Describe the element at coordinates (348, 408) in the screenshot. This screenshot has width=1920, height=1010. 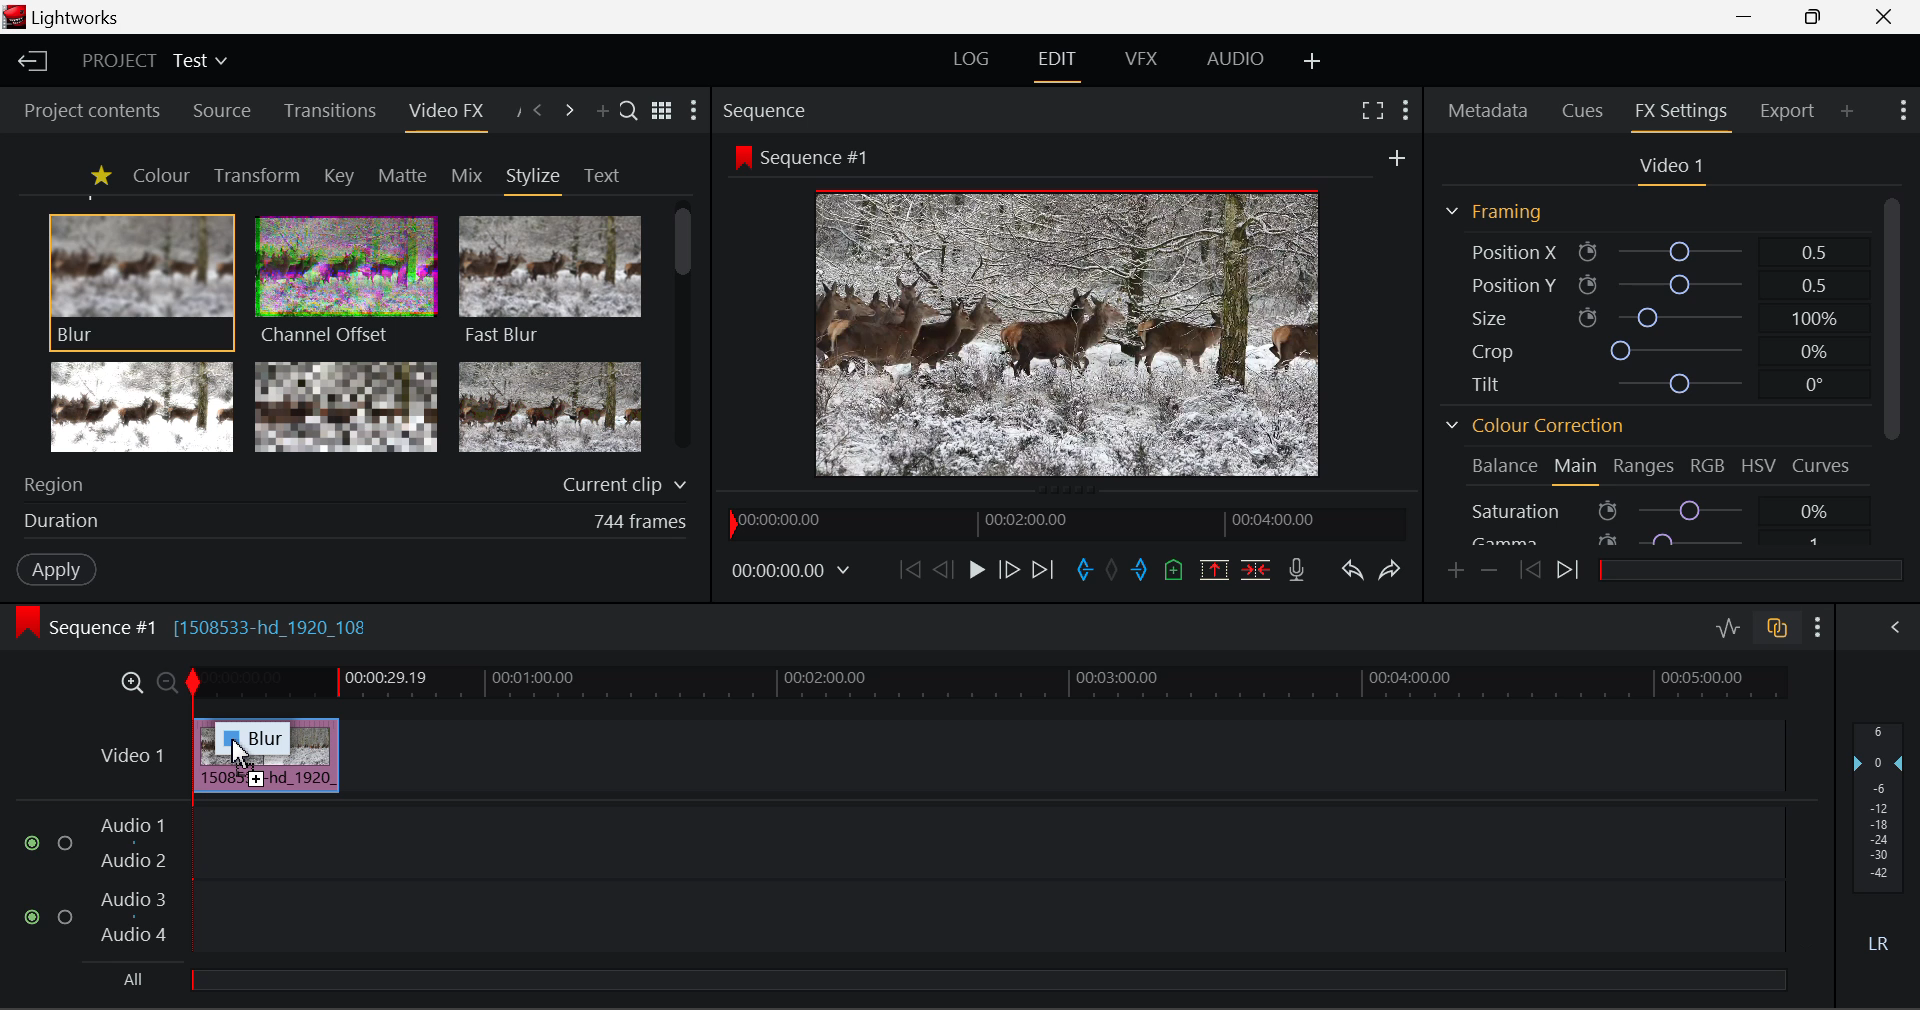
I see `Mosaic` at that location.